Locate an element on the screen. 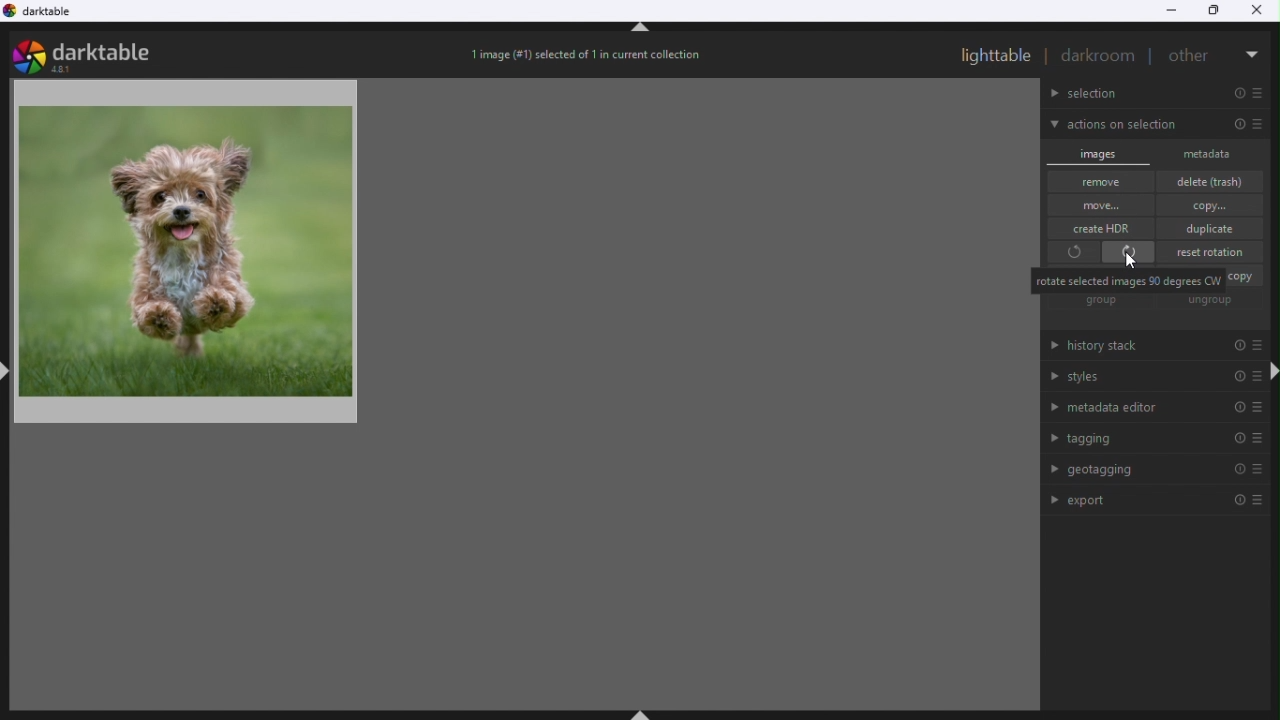  shift+ctrl+r is located at coordinates (1272, 372).